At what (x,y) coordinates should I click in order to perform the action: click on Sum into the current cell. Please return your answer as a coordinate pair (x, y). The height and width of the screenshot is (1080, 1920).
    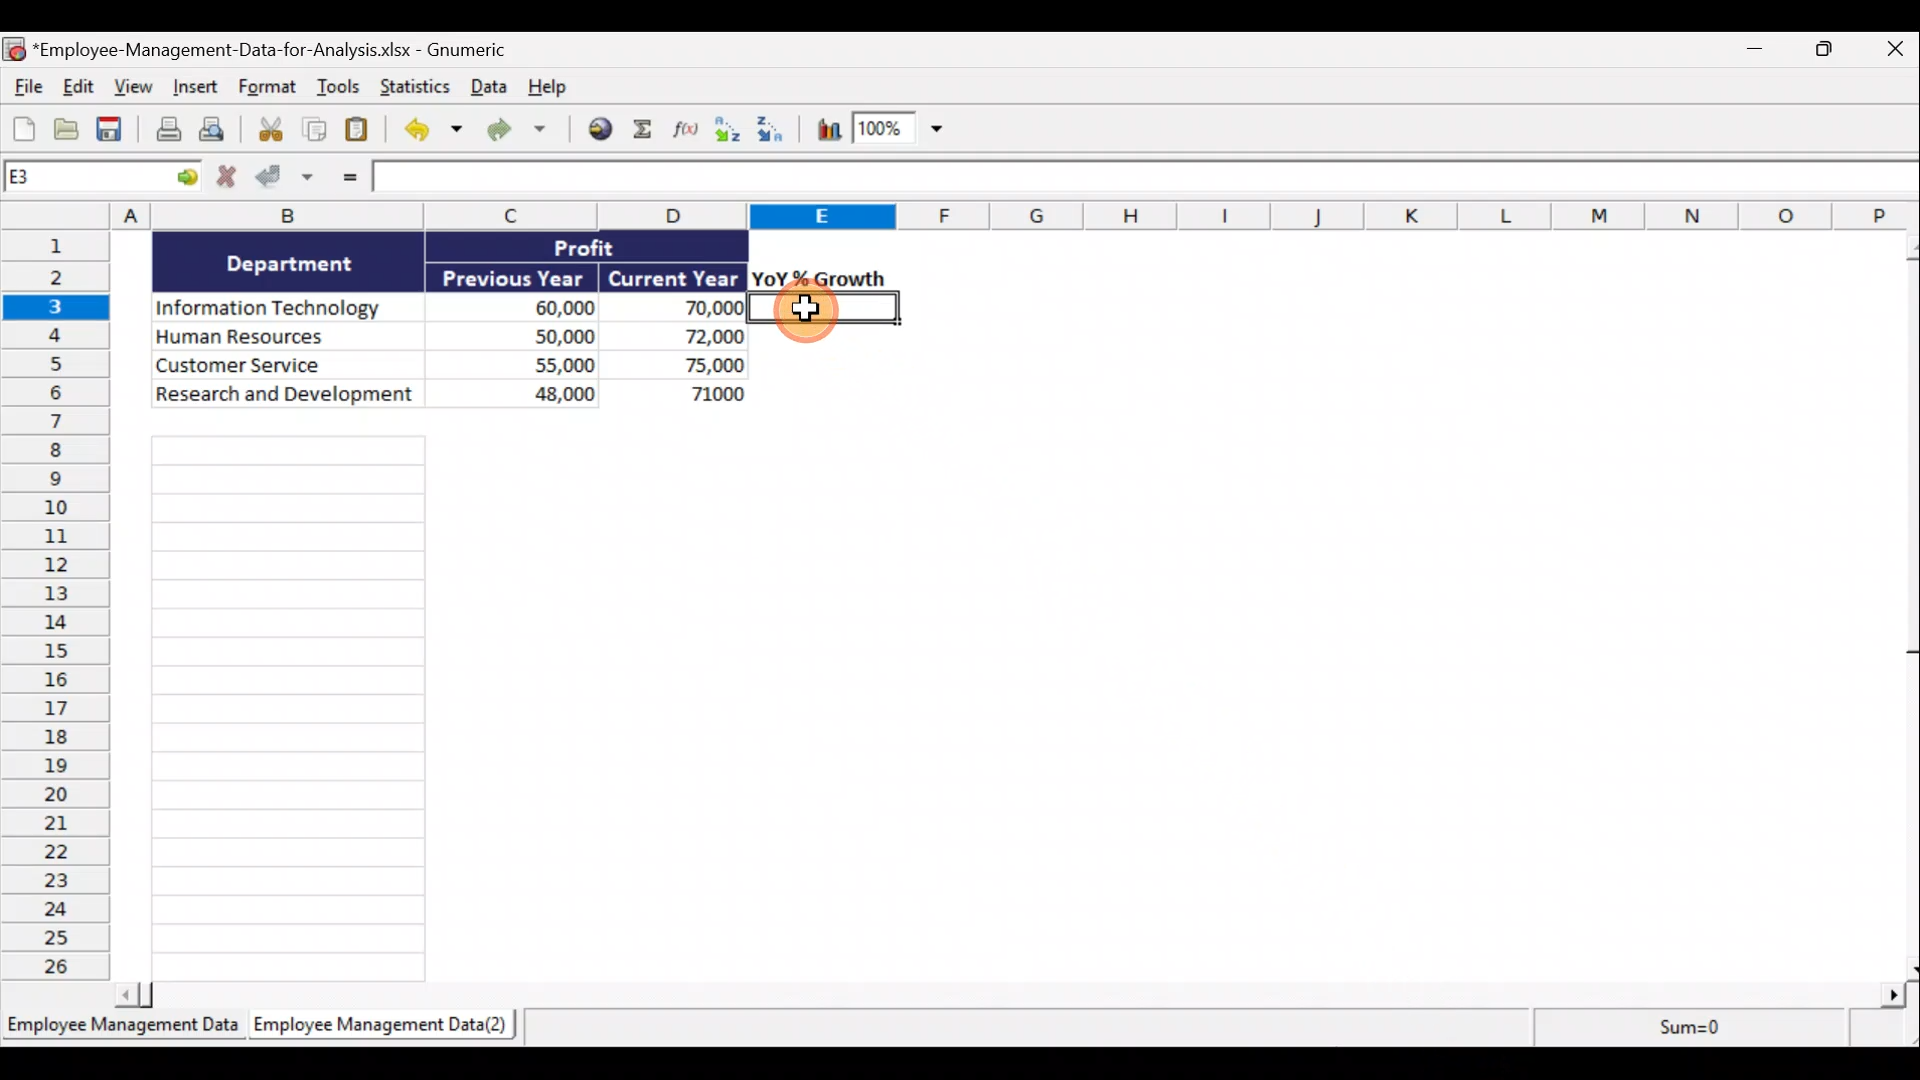
    Looking at the image, I should click on (648, 131).